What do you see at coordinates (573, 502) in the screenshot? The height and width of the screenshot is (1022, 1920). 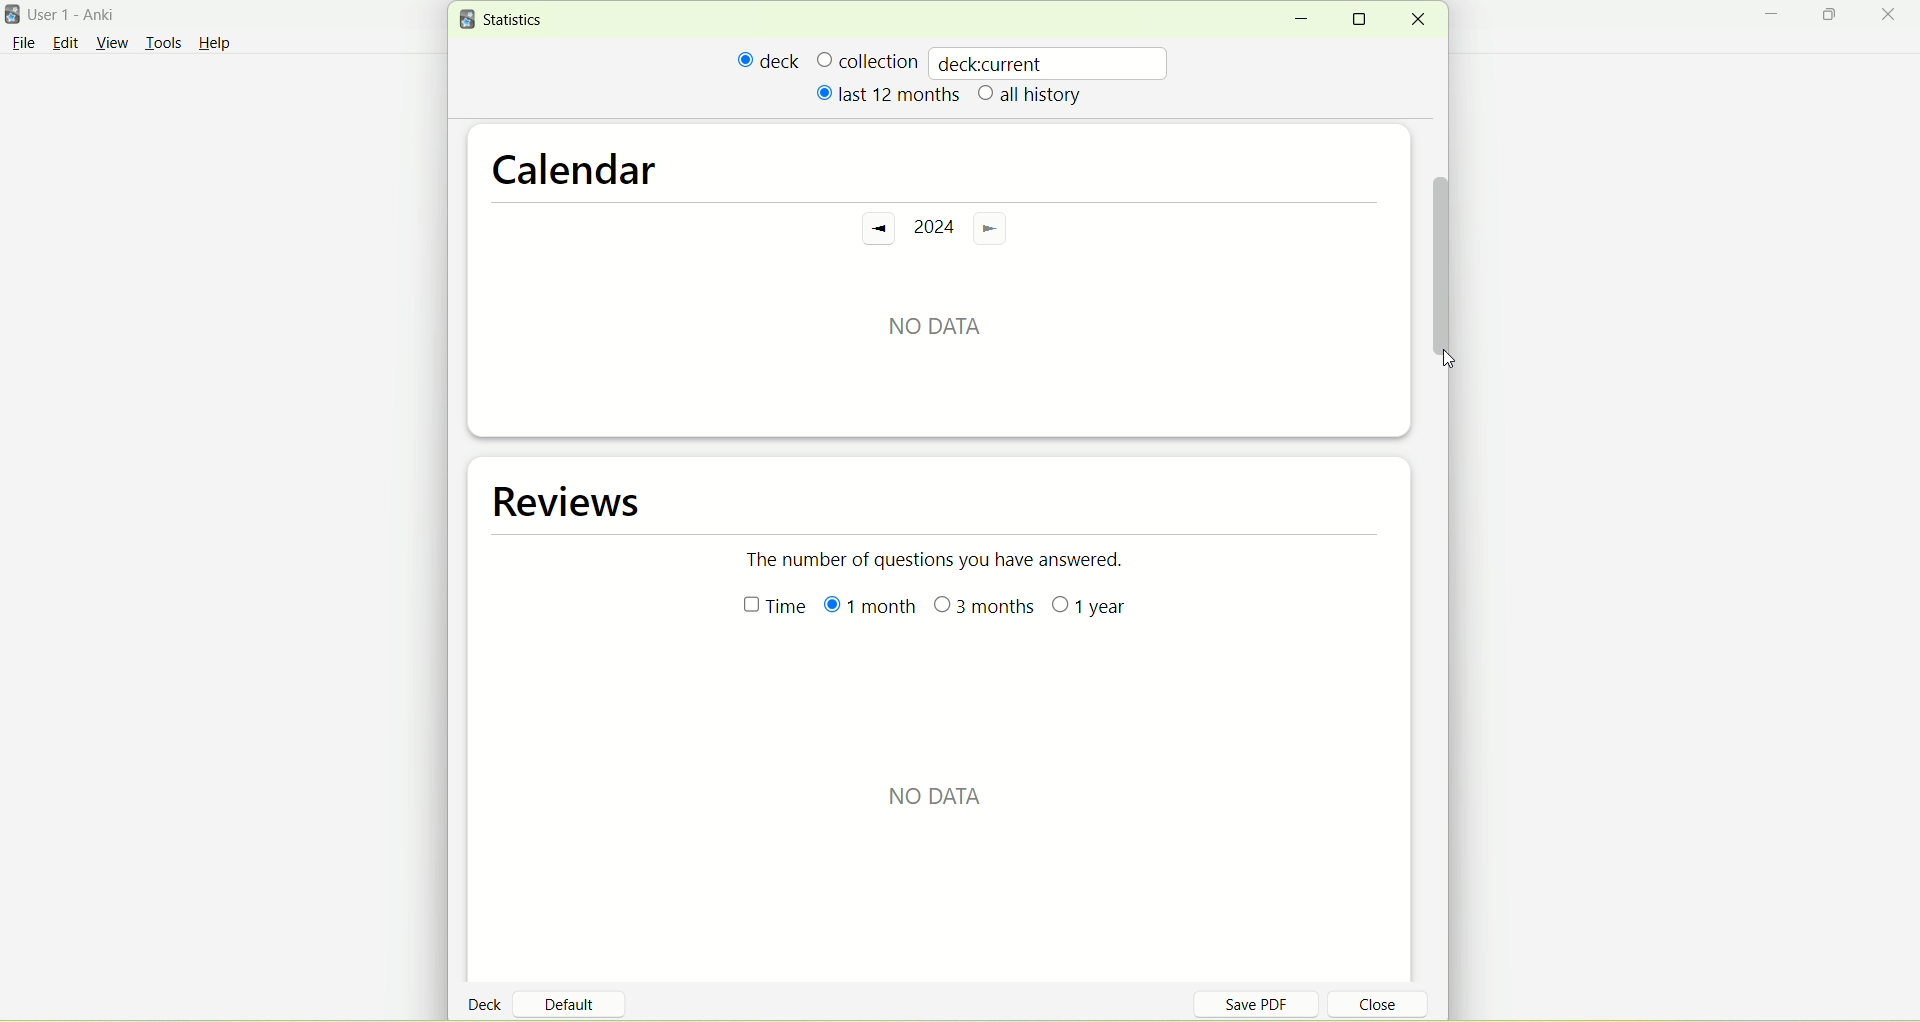 I see `reviews` at bounding box center [573, 502].